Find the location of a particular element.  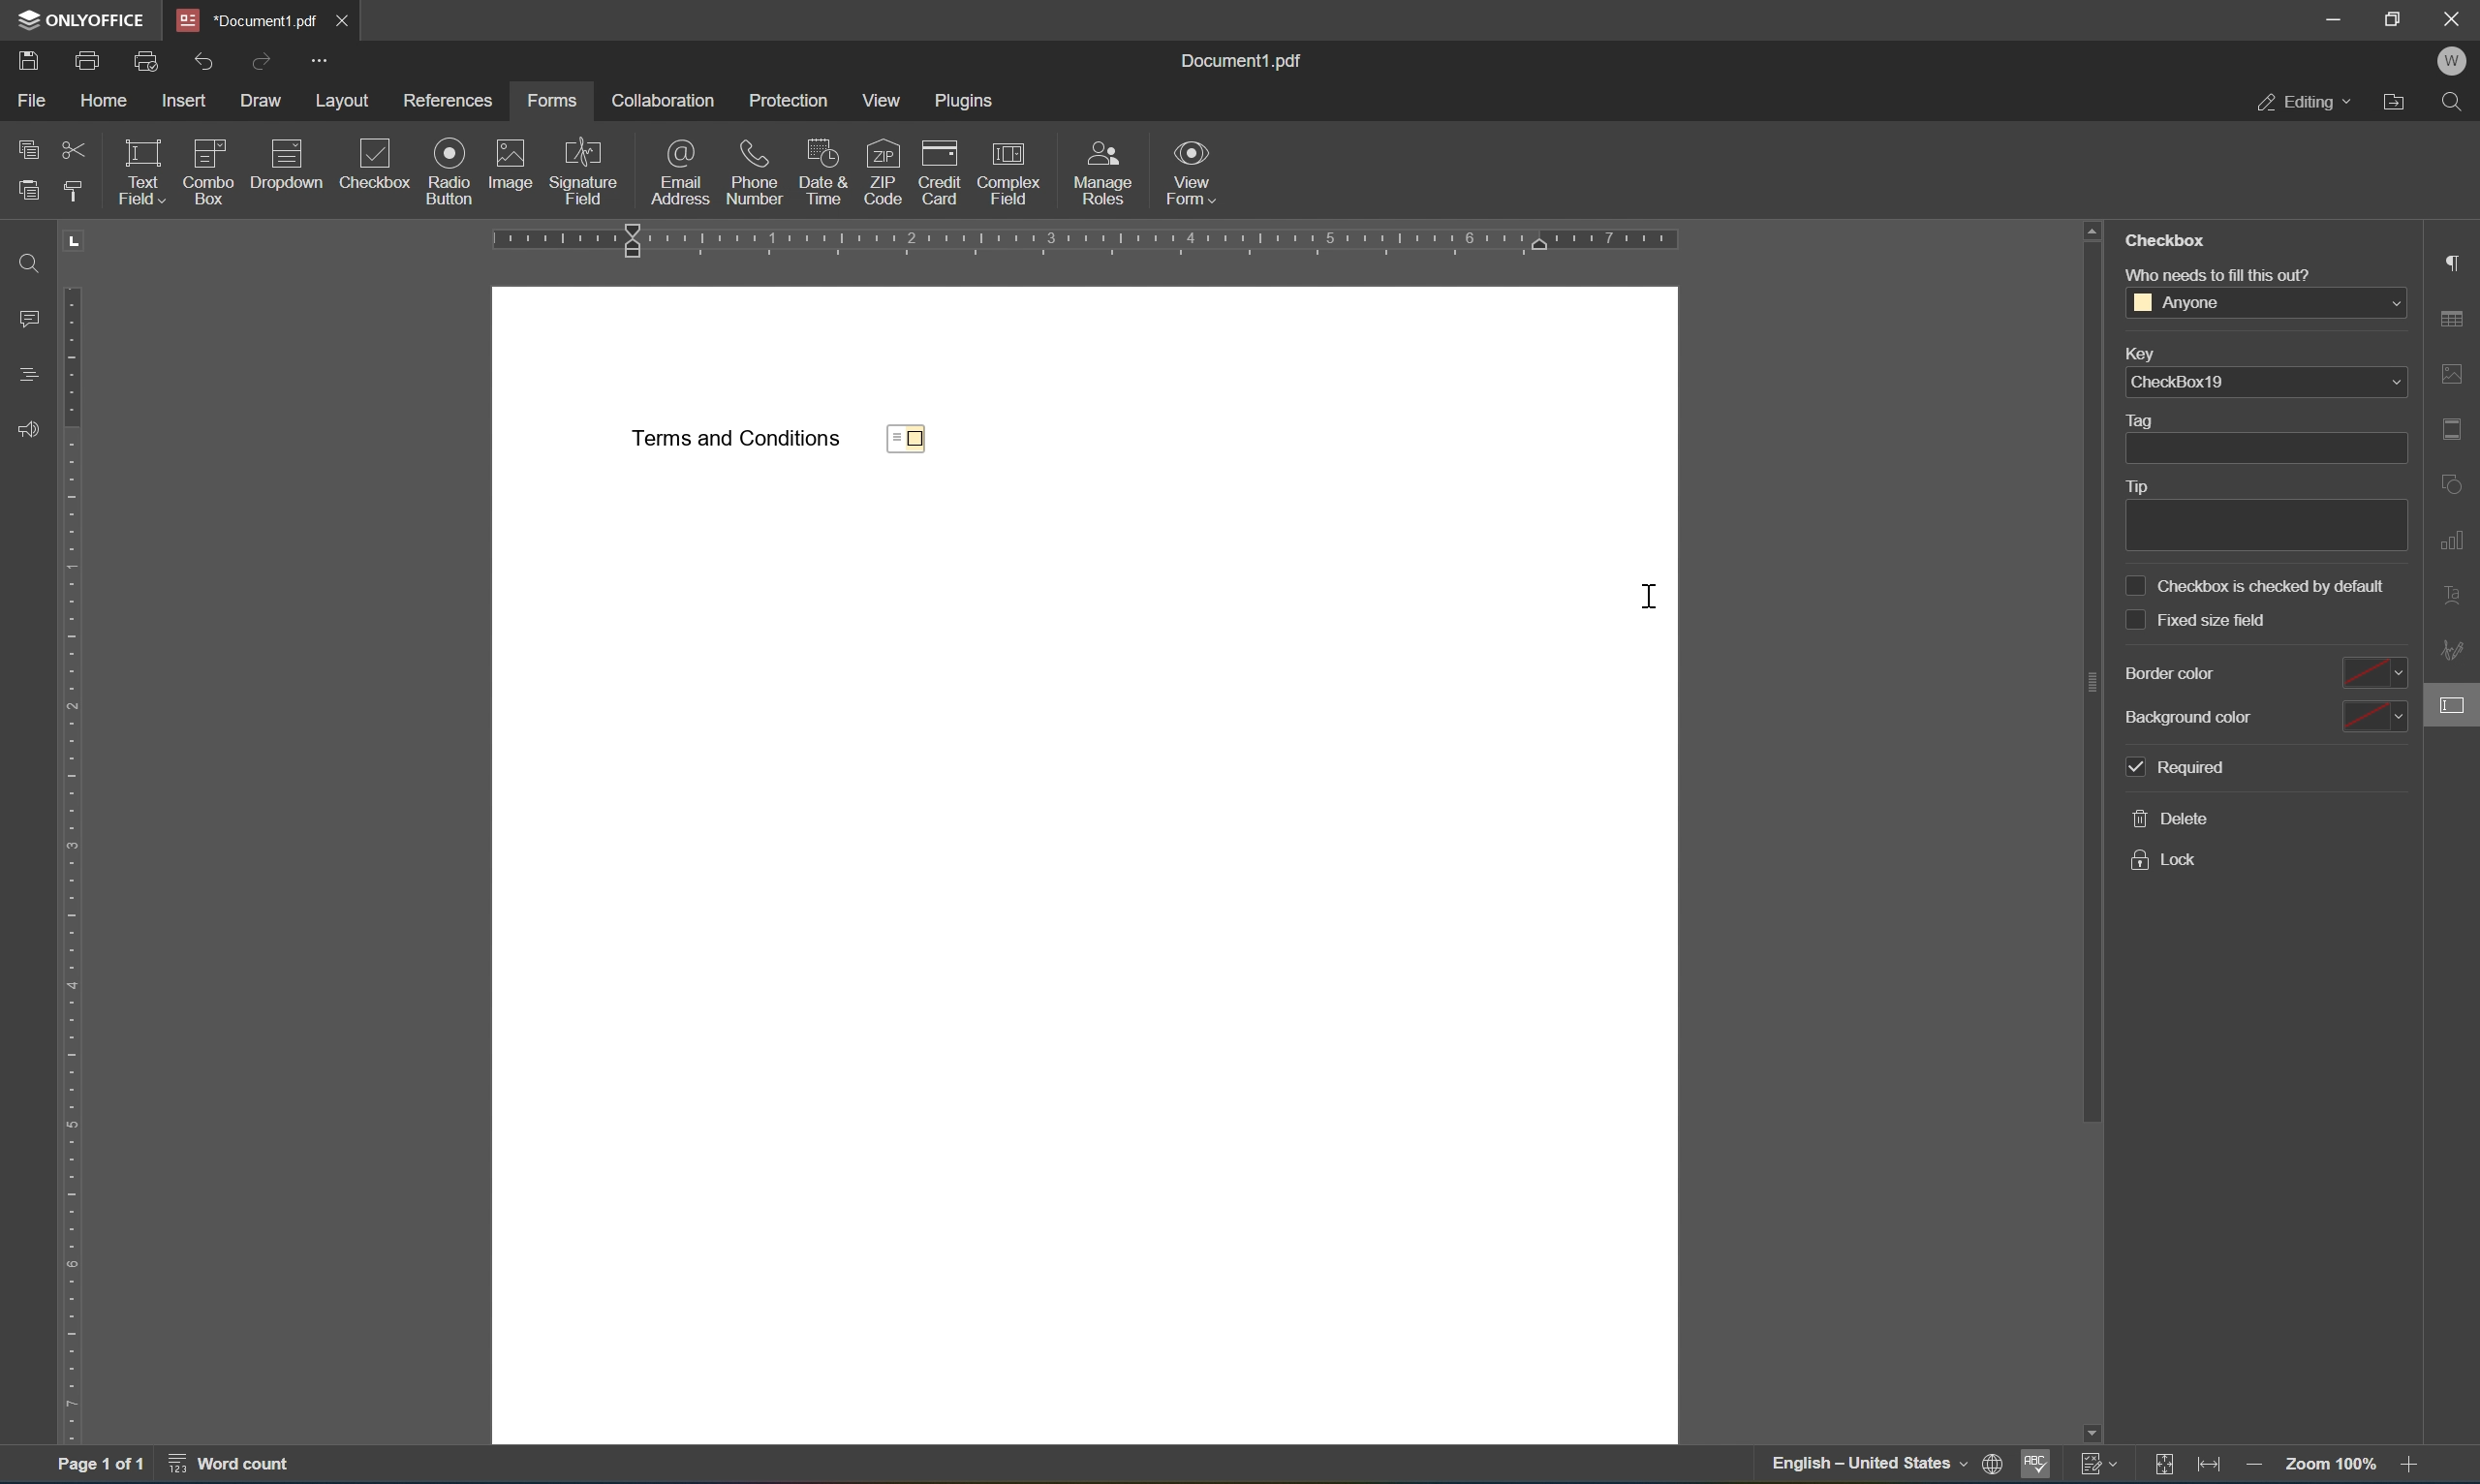

paste is located at coordinates (33, 192).